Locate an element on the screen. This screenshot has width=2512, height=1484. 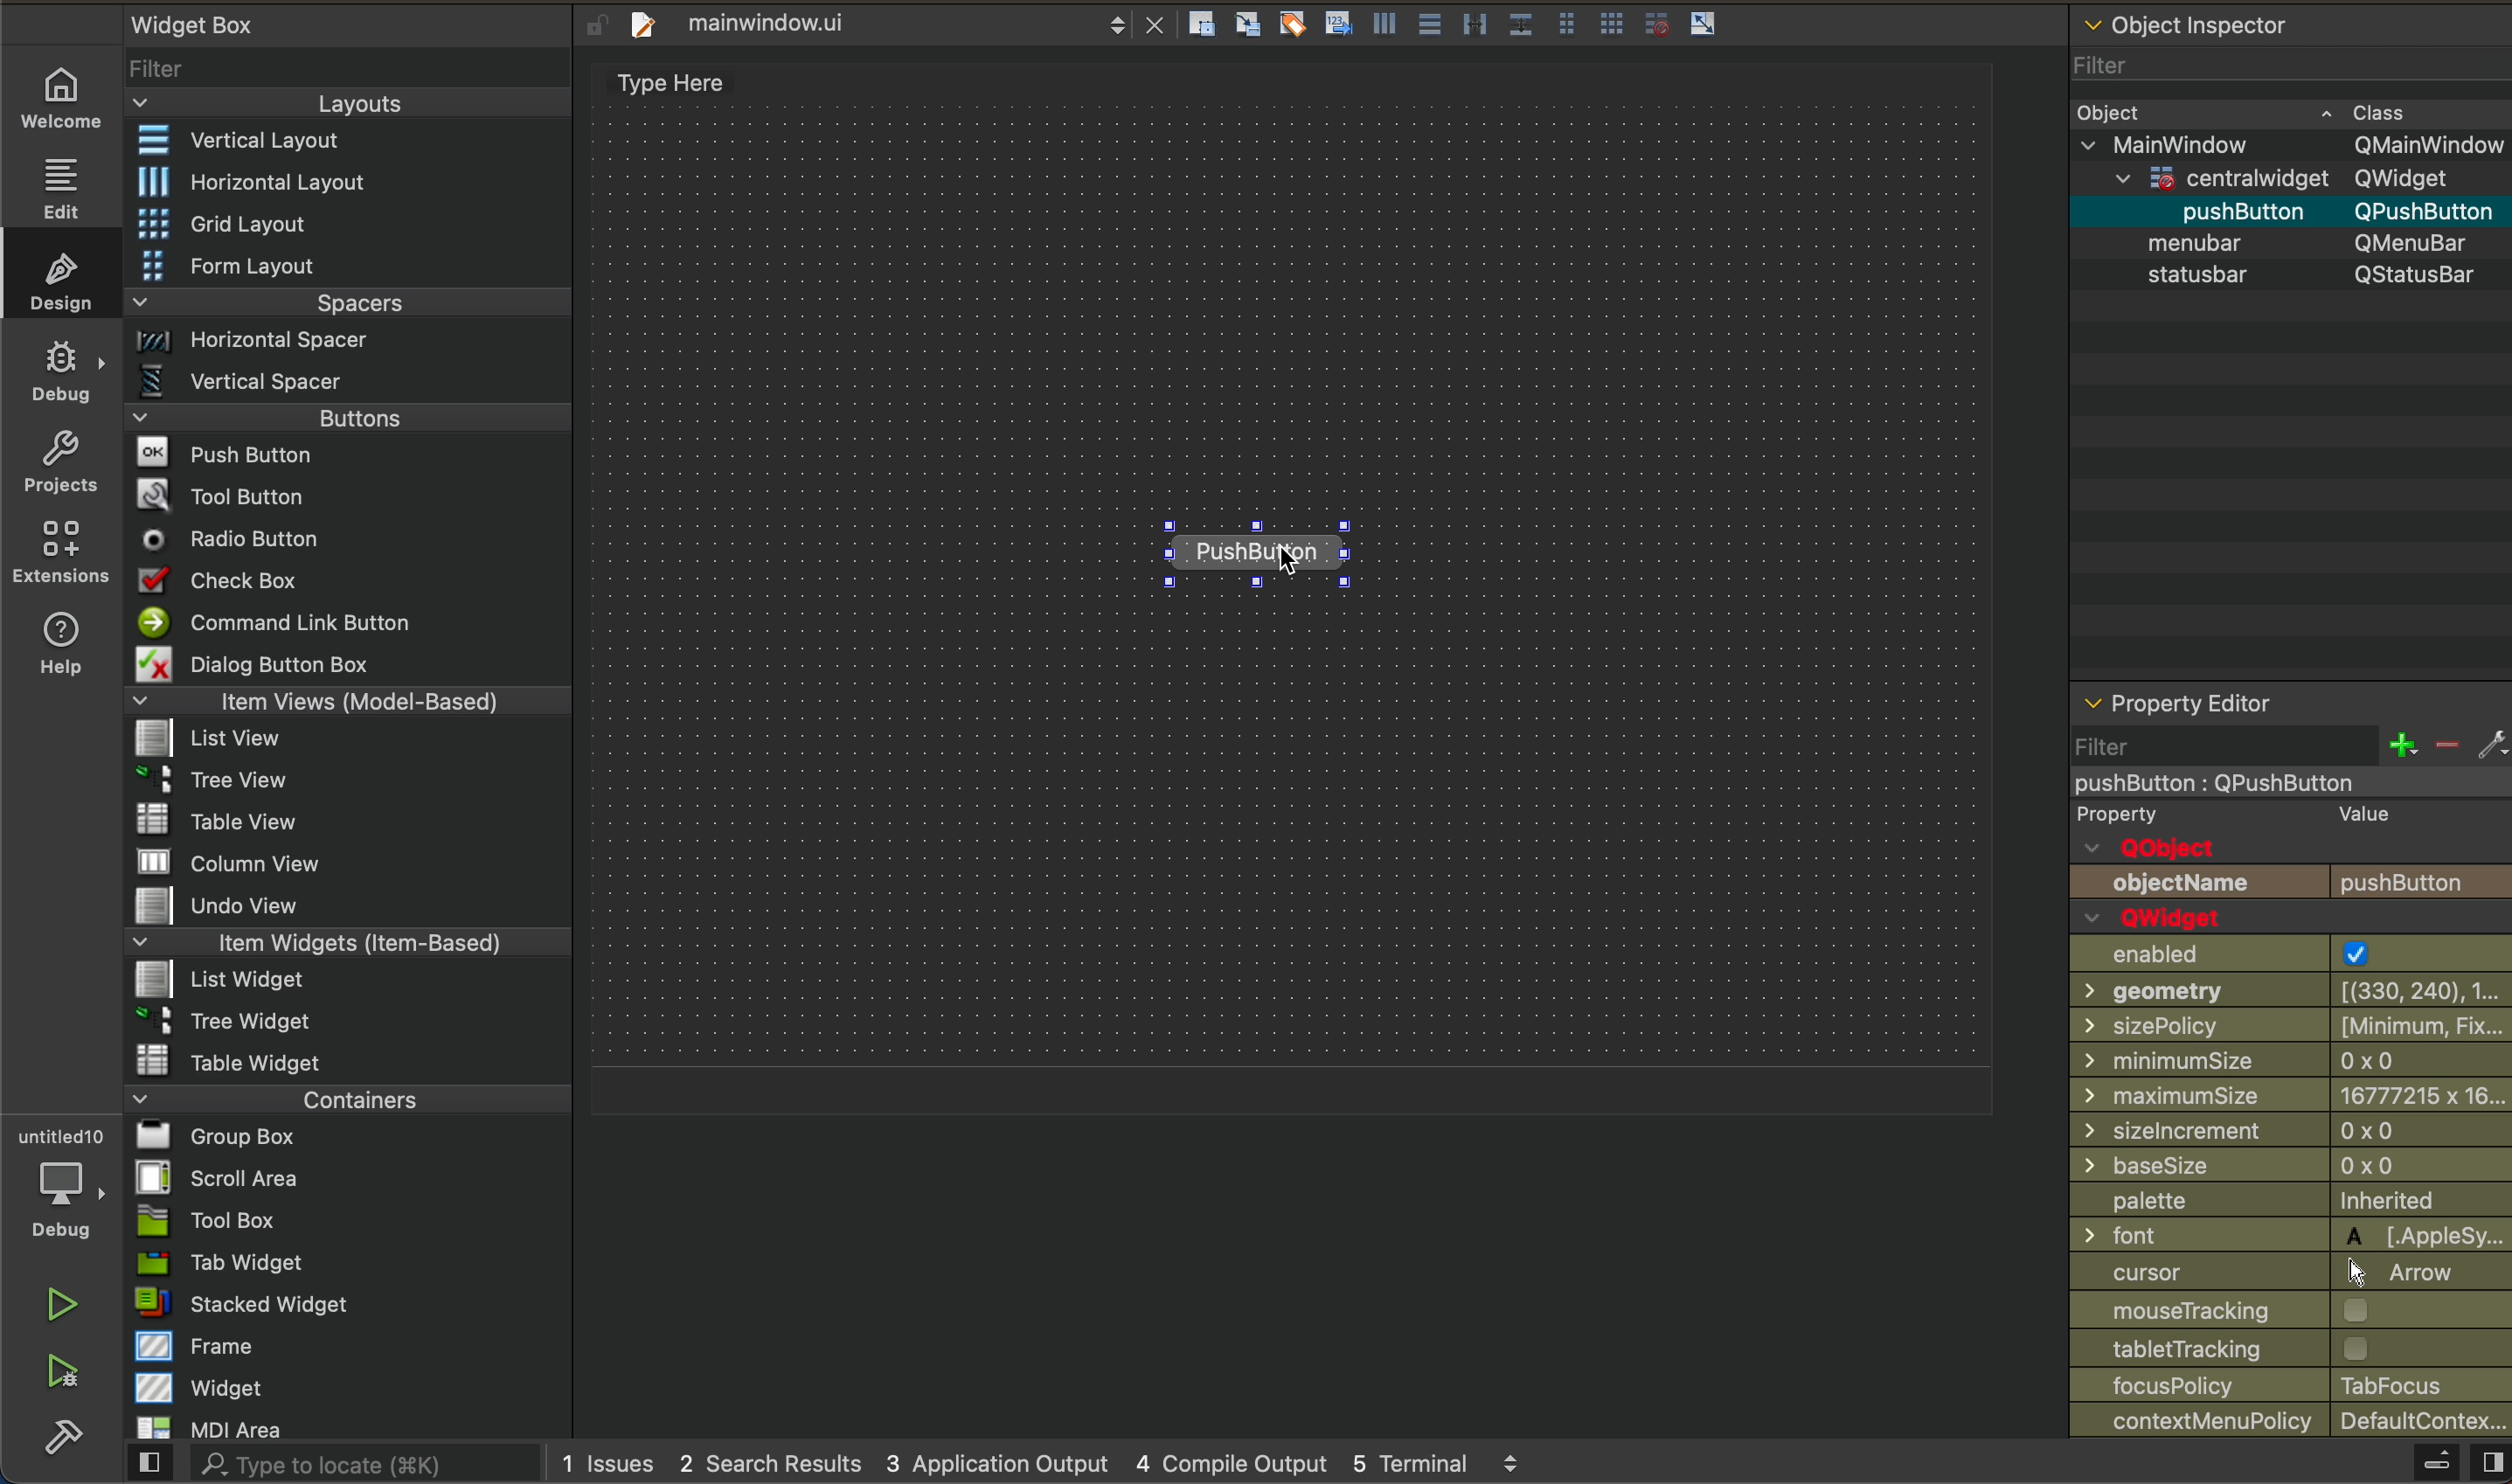
Vertical spacer is located at coordinates (341, 380).